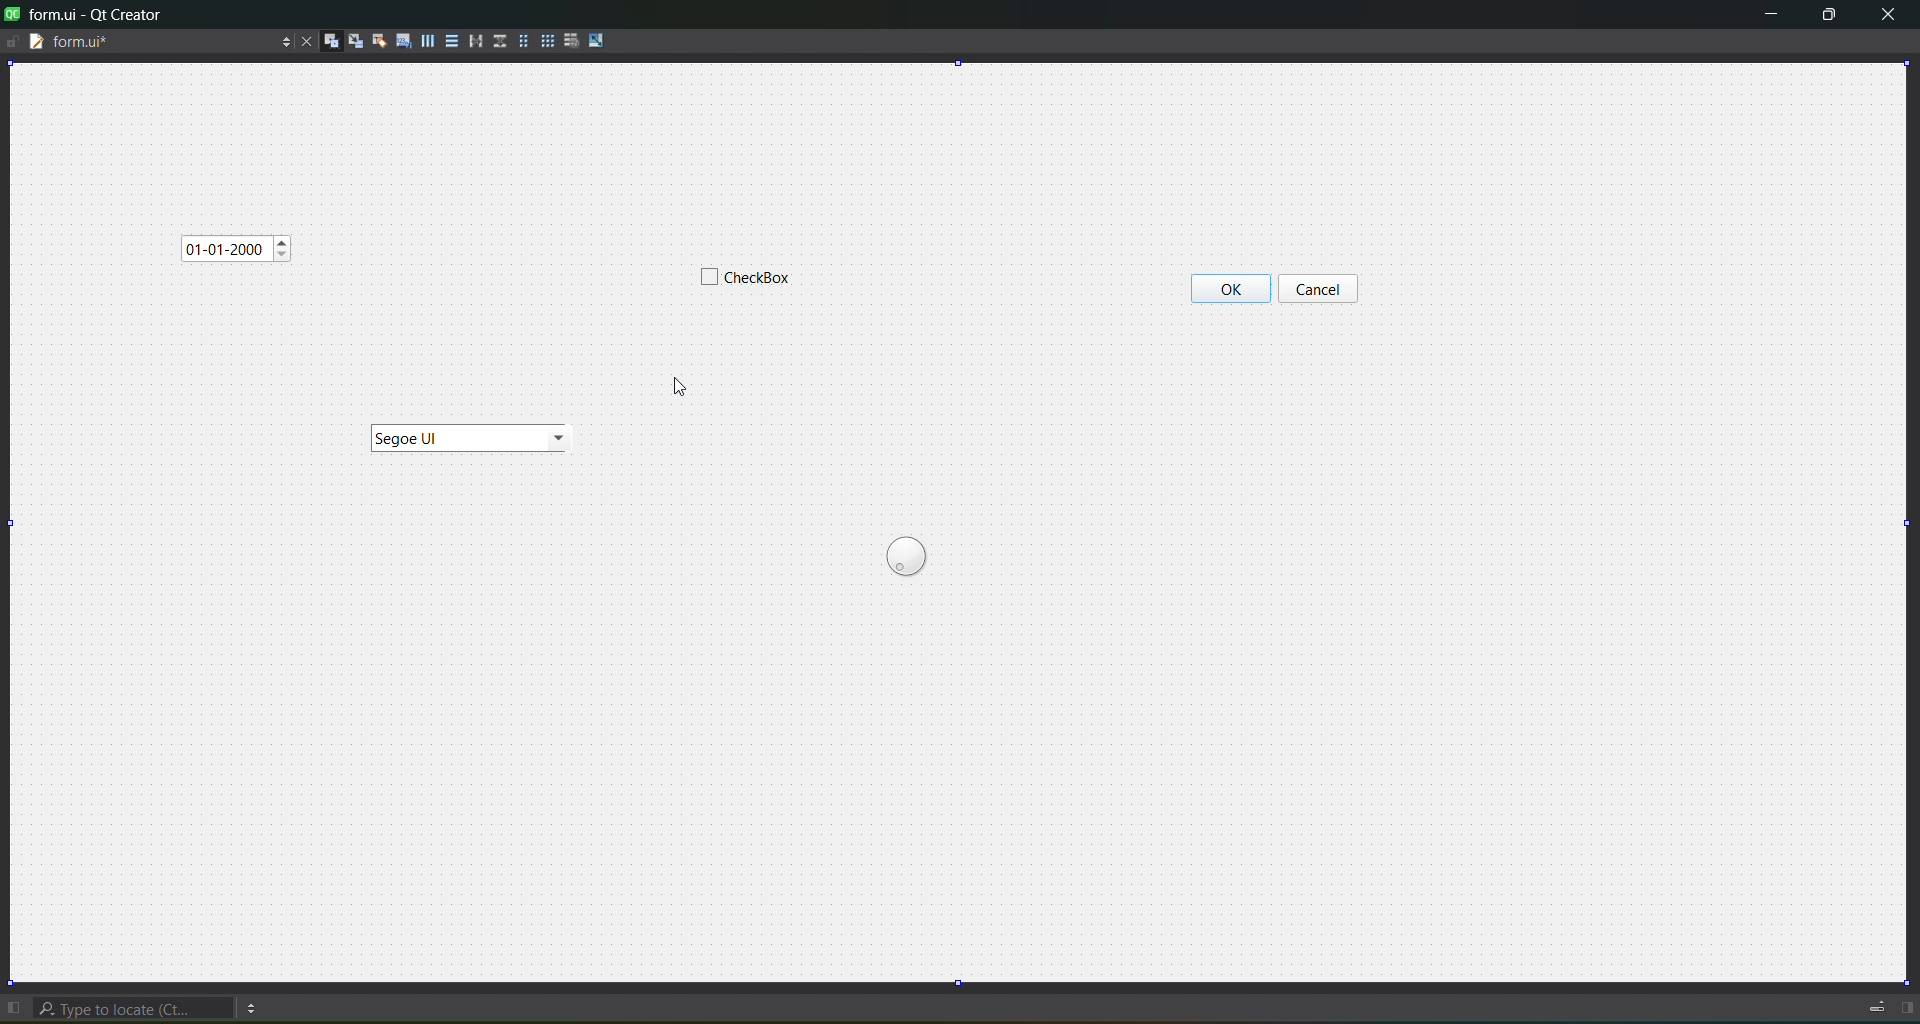  Describe the element at coordinates (522, 40) in the screenshot. I see `layout in a form` at that location.